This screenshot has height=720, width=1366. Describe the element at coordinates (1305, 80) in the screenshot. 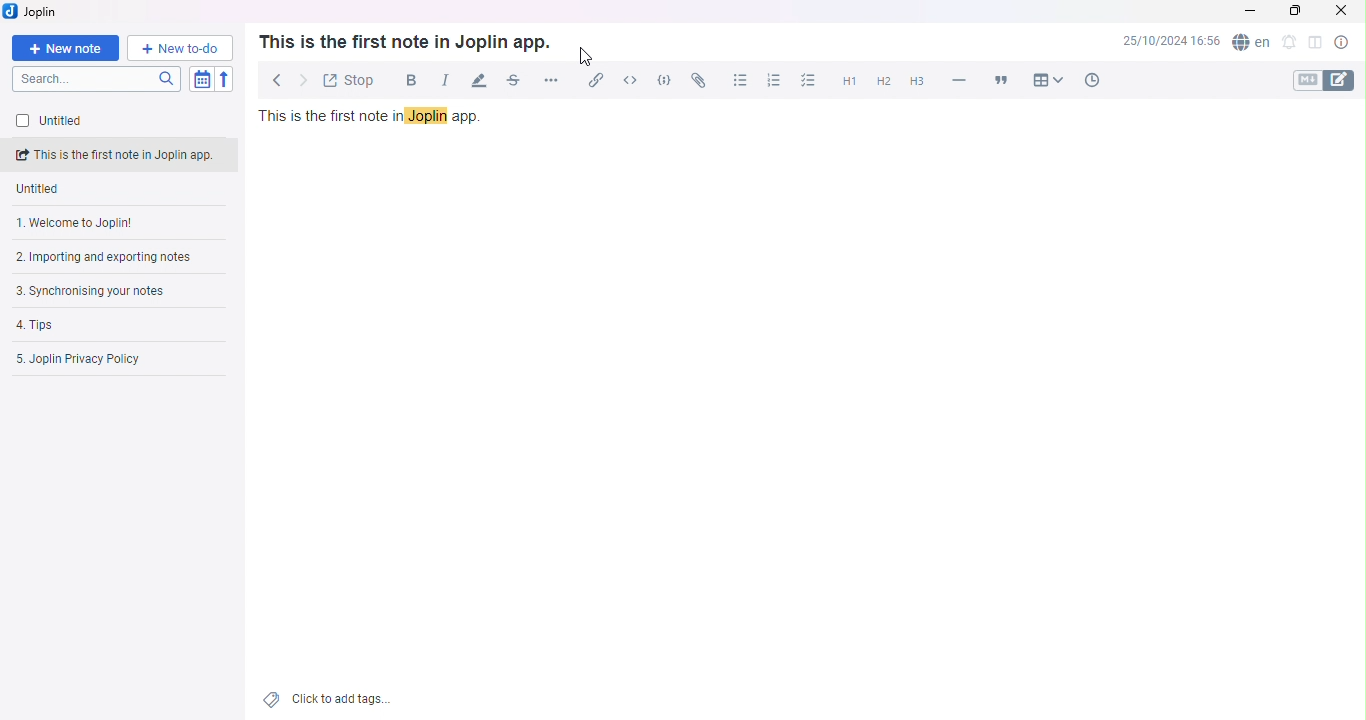

I see `Toggle editors` at that location.